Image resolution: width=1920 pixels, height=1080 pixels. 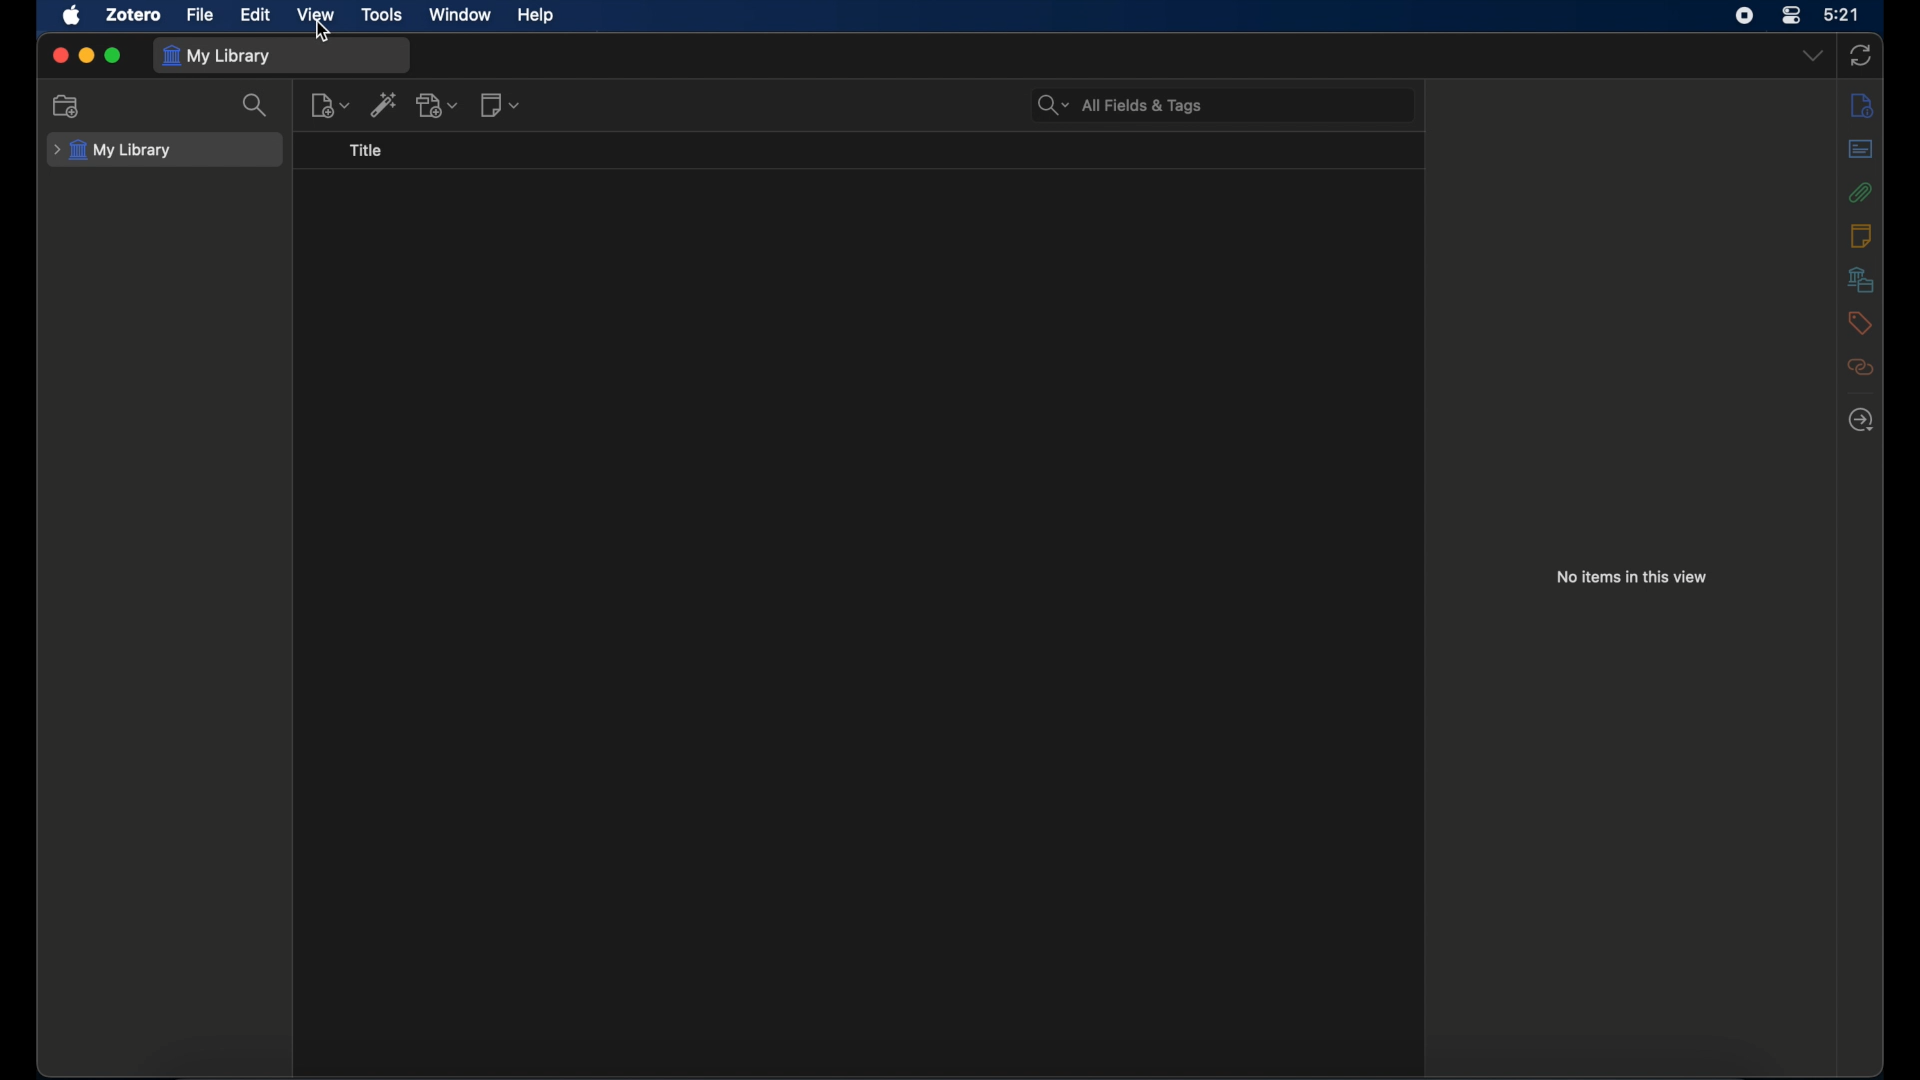 What do you see at coordinates (385, 104) in the screenshot?
I see `add item by identifier` at bounding box center [385, 104].